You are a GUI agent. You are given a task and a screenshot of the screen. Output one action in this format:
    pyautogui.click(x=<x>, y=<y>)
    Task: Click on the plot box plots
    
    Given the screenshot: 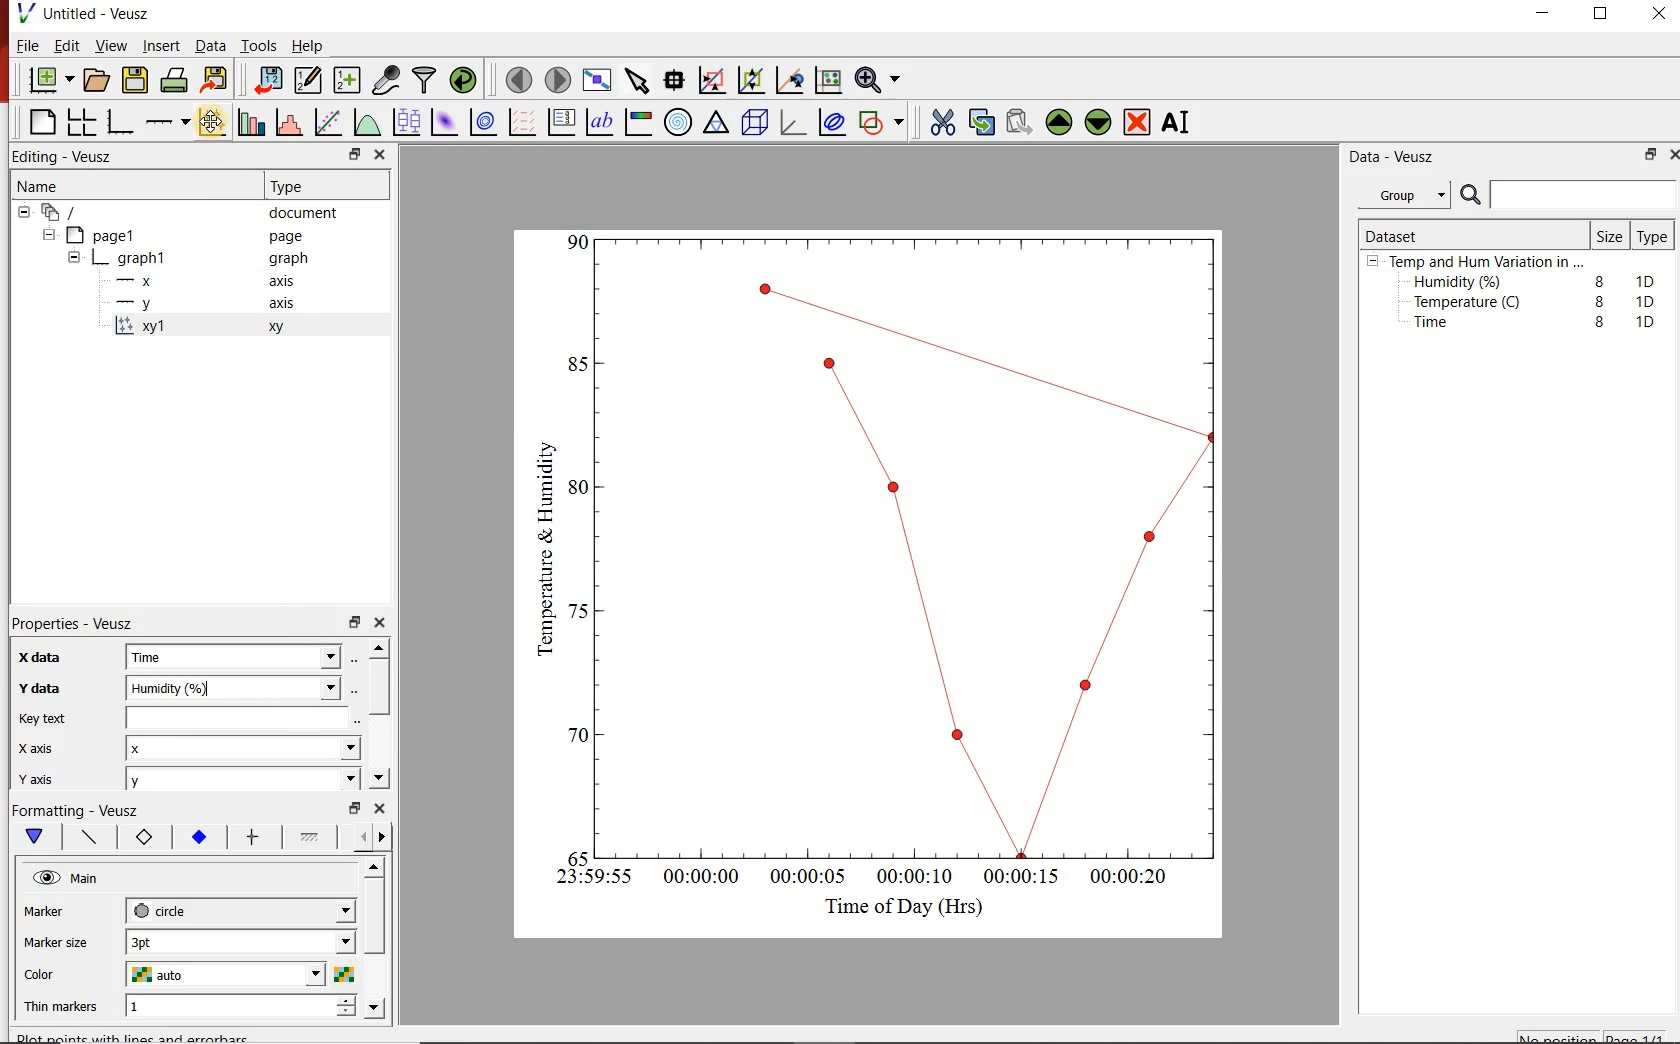 What is the action you would take?
    pyautogui.click(x=407, y=123)
    